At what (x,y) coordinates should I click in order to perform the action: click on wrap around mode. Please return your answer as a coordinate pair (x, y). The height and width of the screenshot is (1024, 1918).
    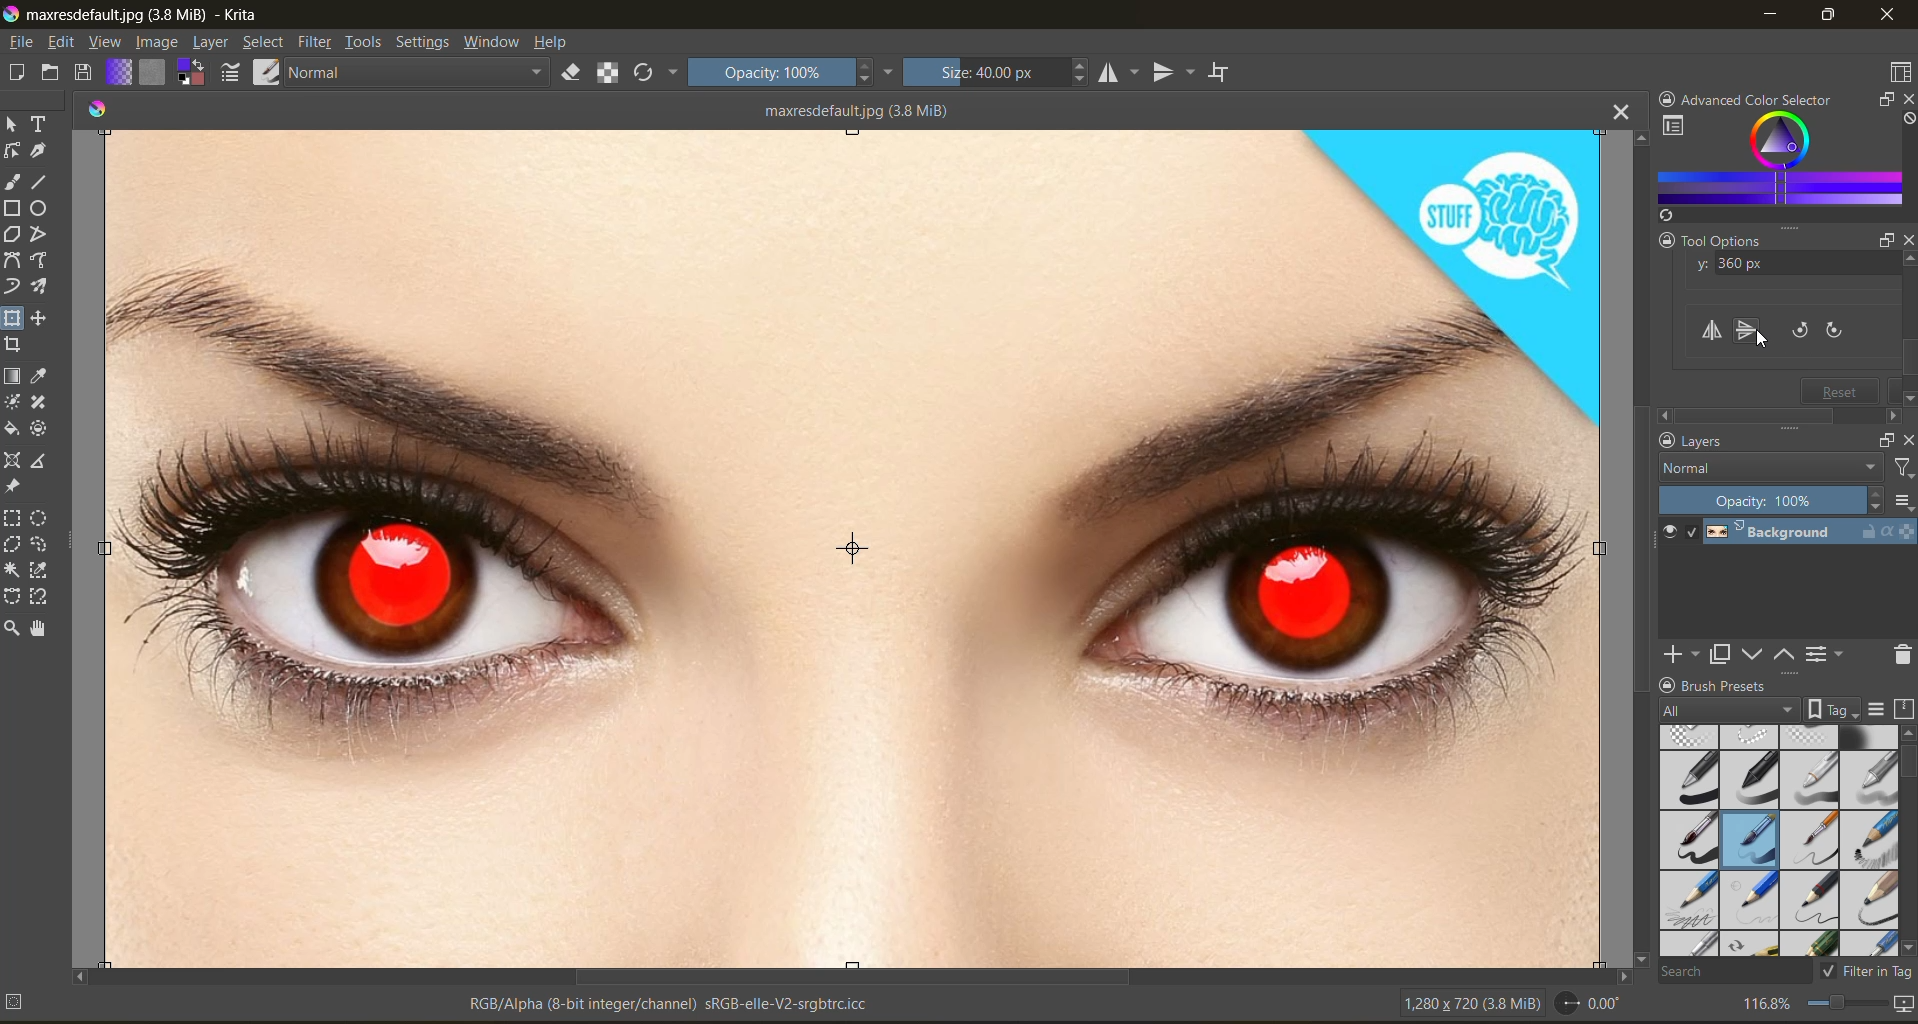
    Looking at the image, I should click on (1222, 70).